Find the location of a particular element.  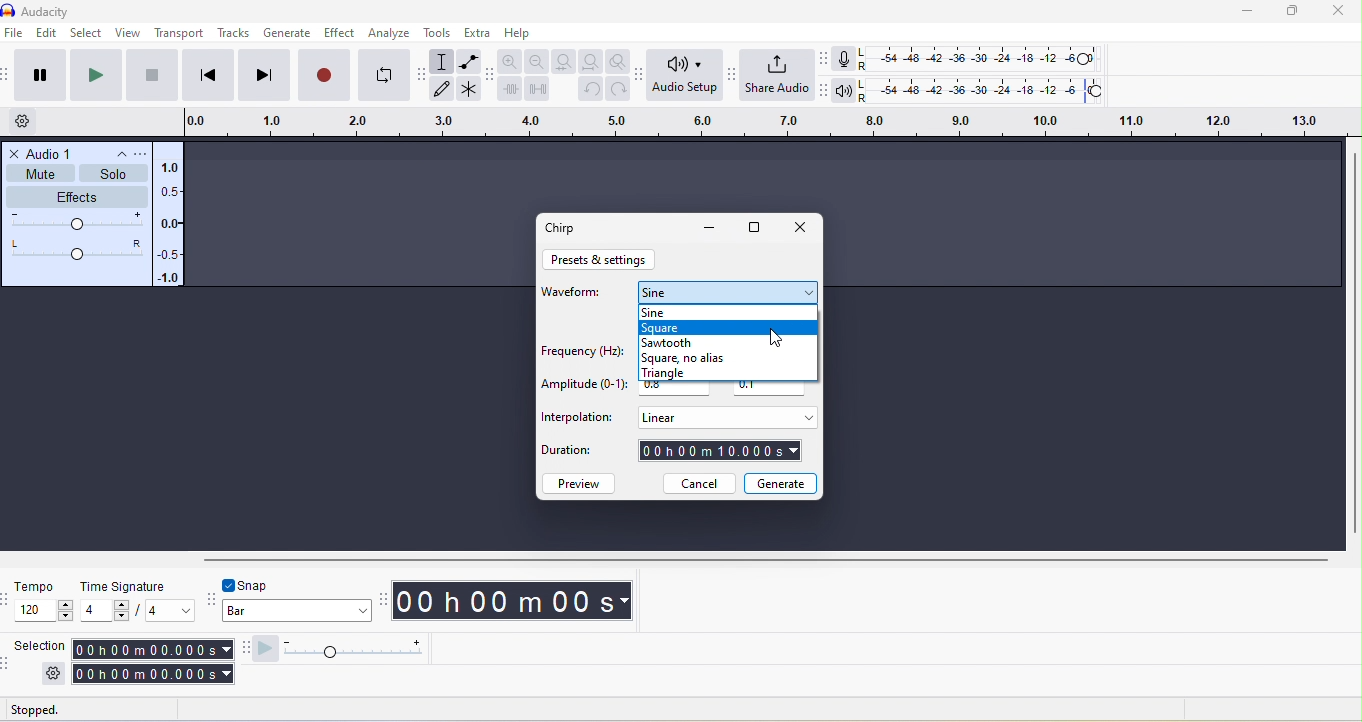

audio 1 is located at coordinates (52, 152).